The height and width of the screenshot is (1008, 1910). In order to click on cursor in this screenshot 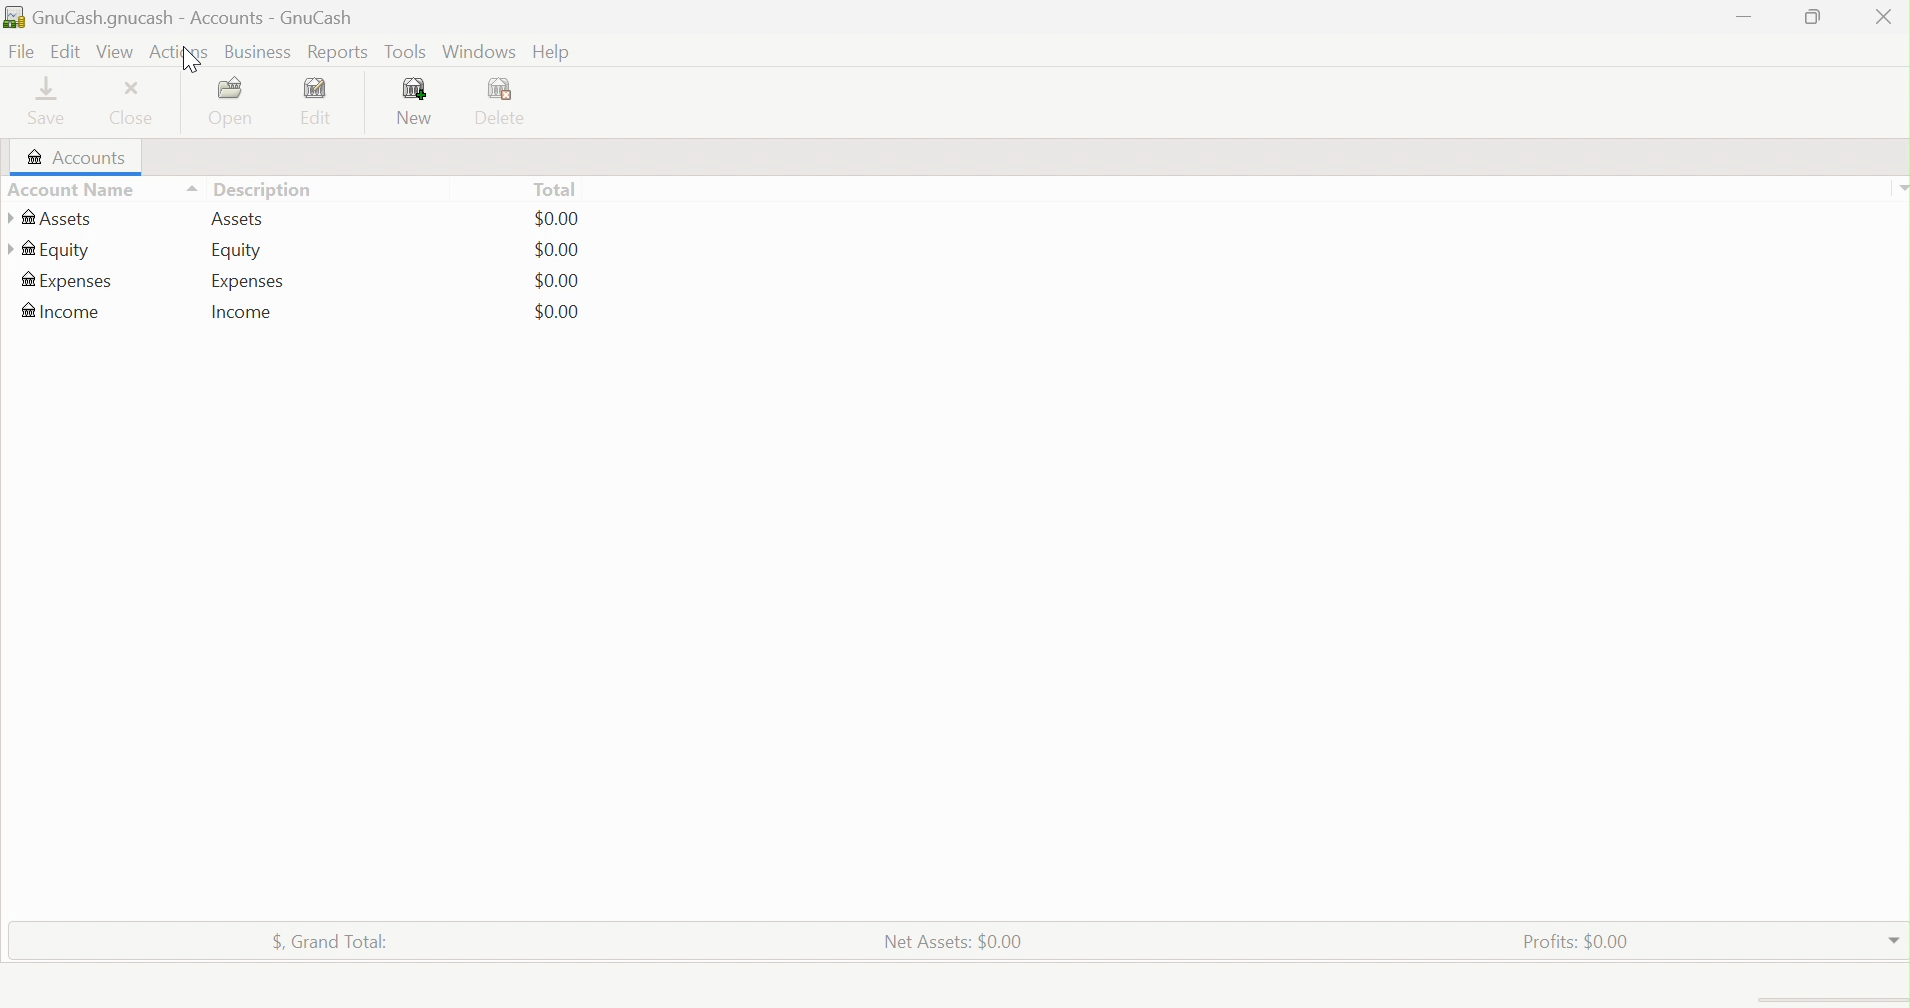, I will do `click(191, 59)`.